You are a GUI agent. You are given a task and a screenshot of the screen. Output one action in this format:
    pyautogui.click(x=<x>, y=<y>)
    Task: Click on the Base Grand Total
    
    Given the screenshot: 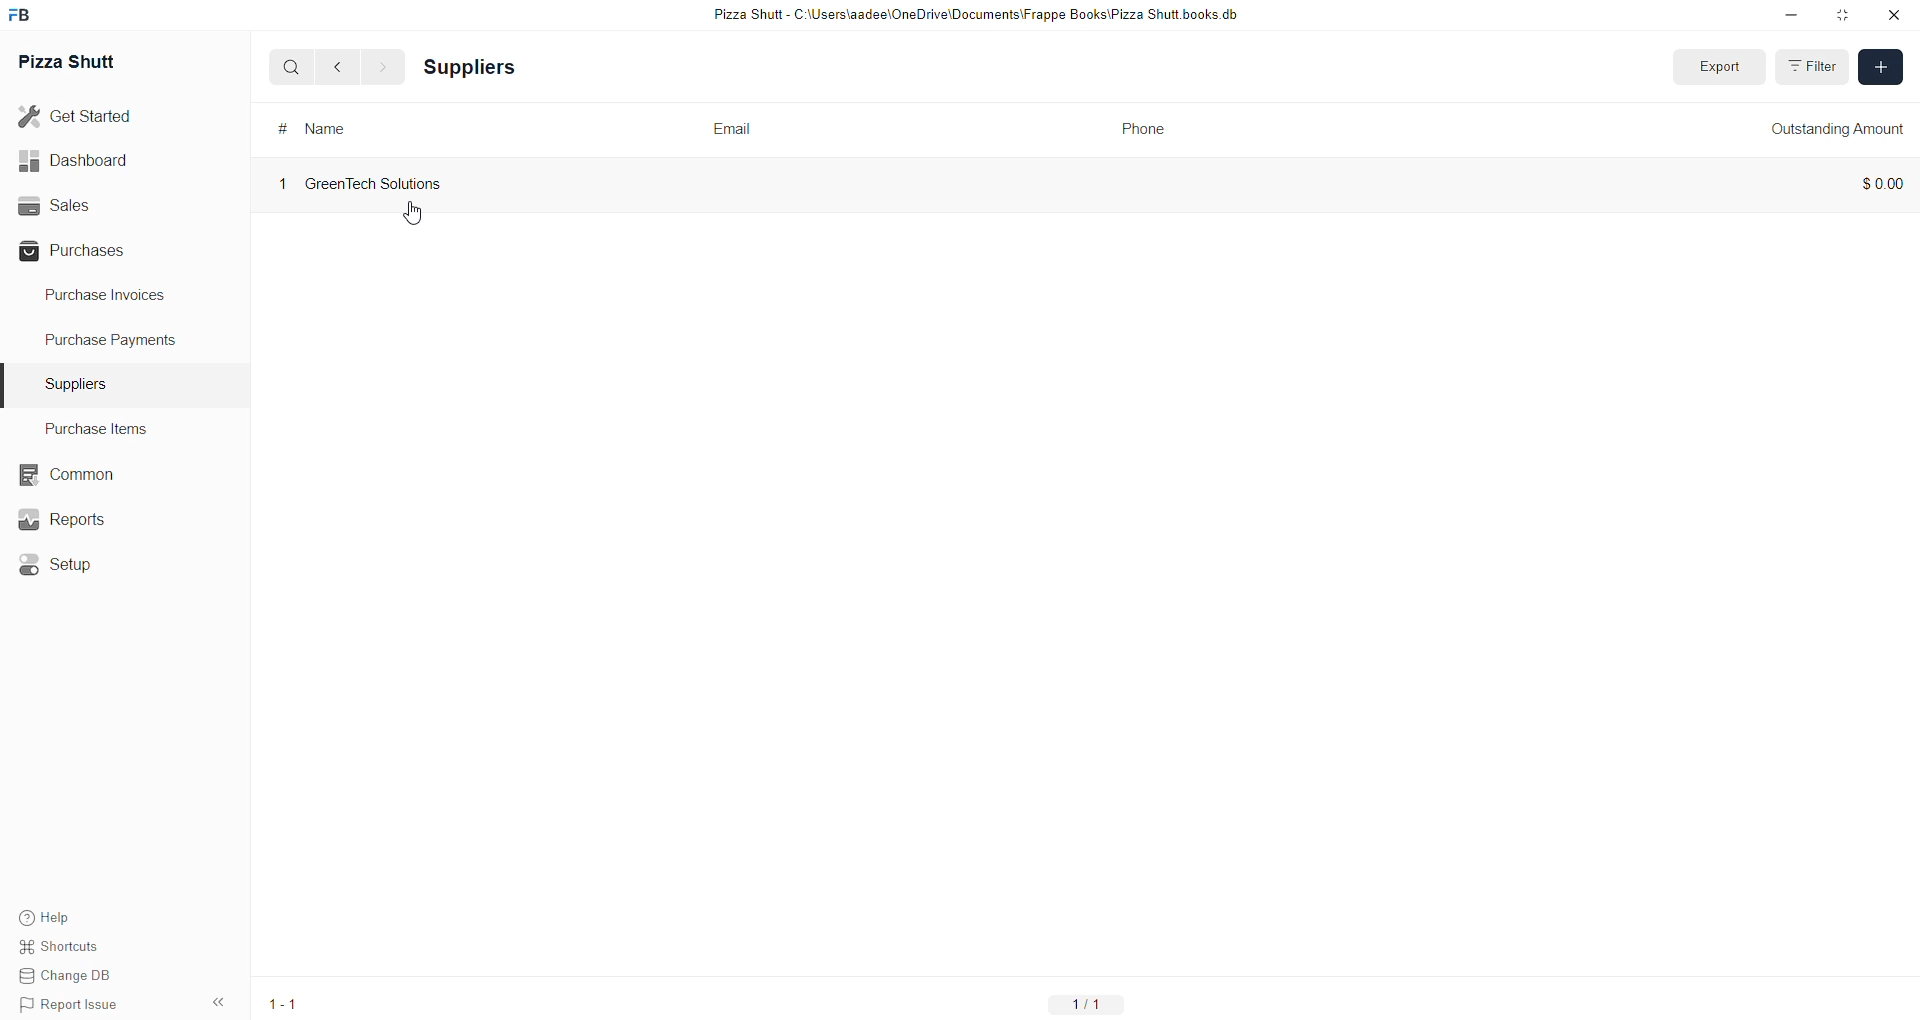 What is the action you would take?
    pyautogui.click(x=1601, y=128)
    